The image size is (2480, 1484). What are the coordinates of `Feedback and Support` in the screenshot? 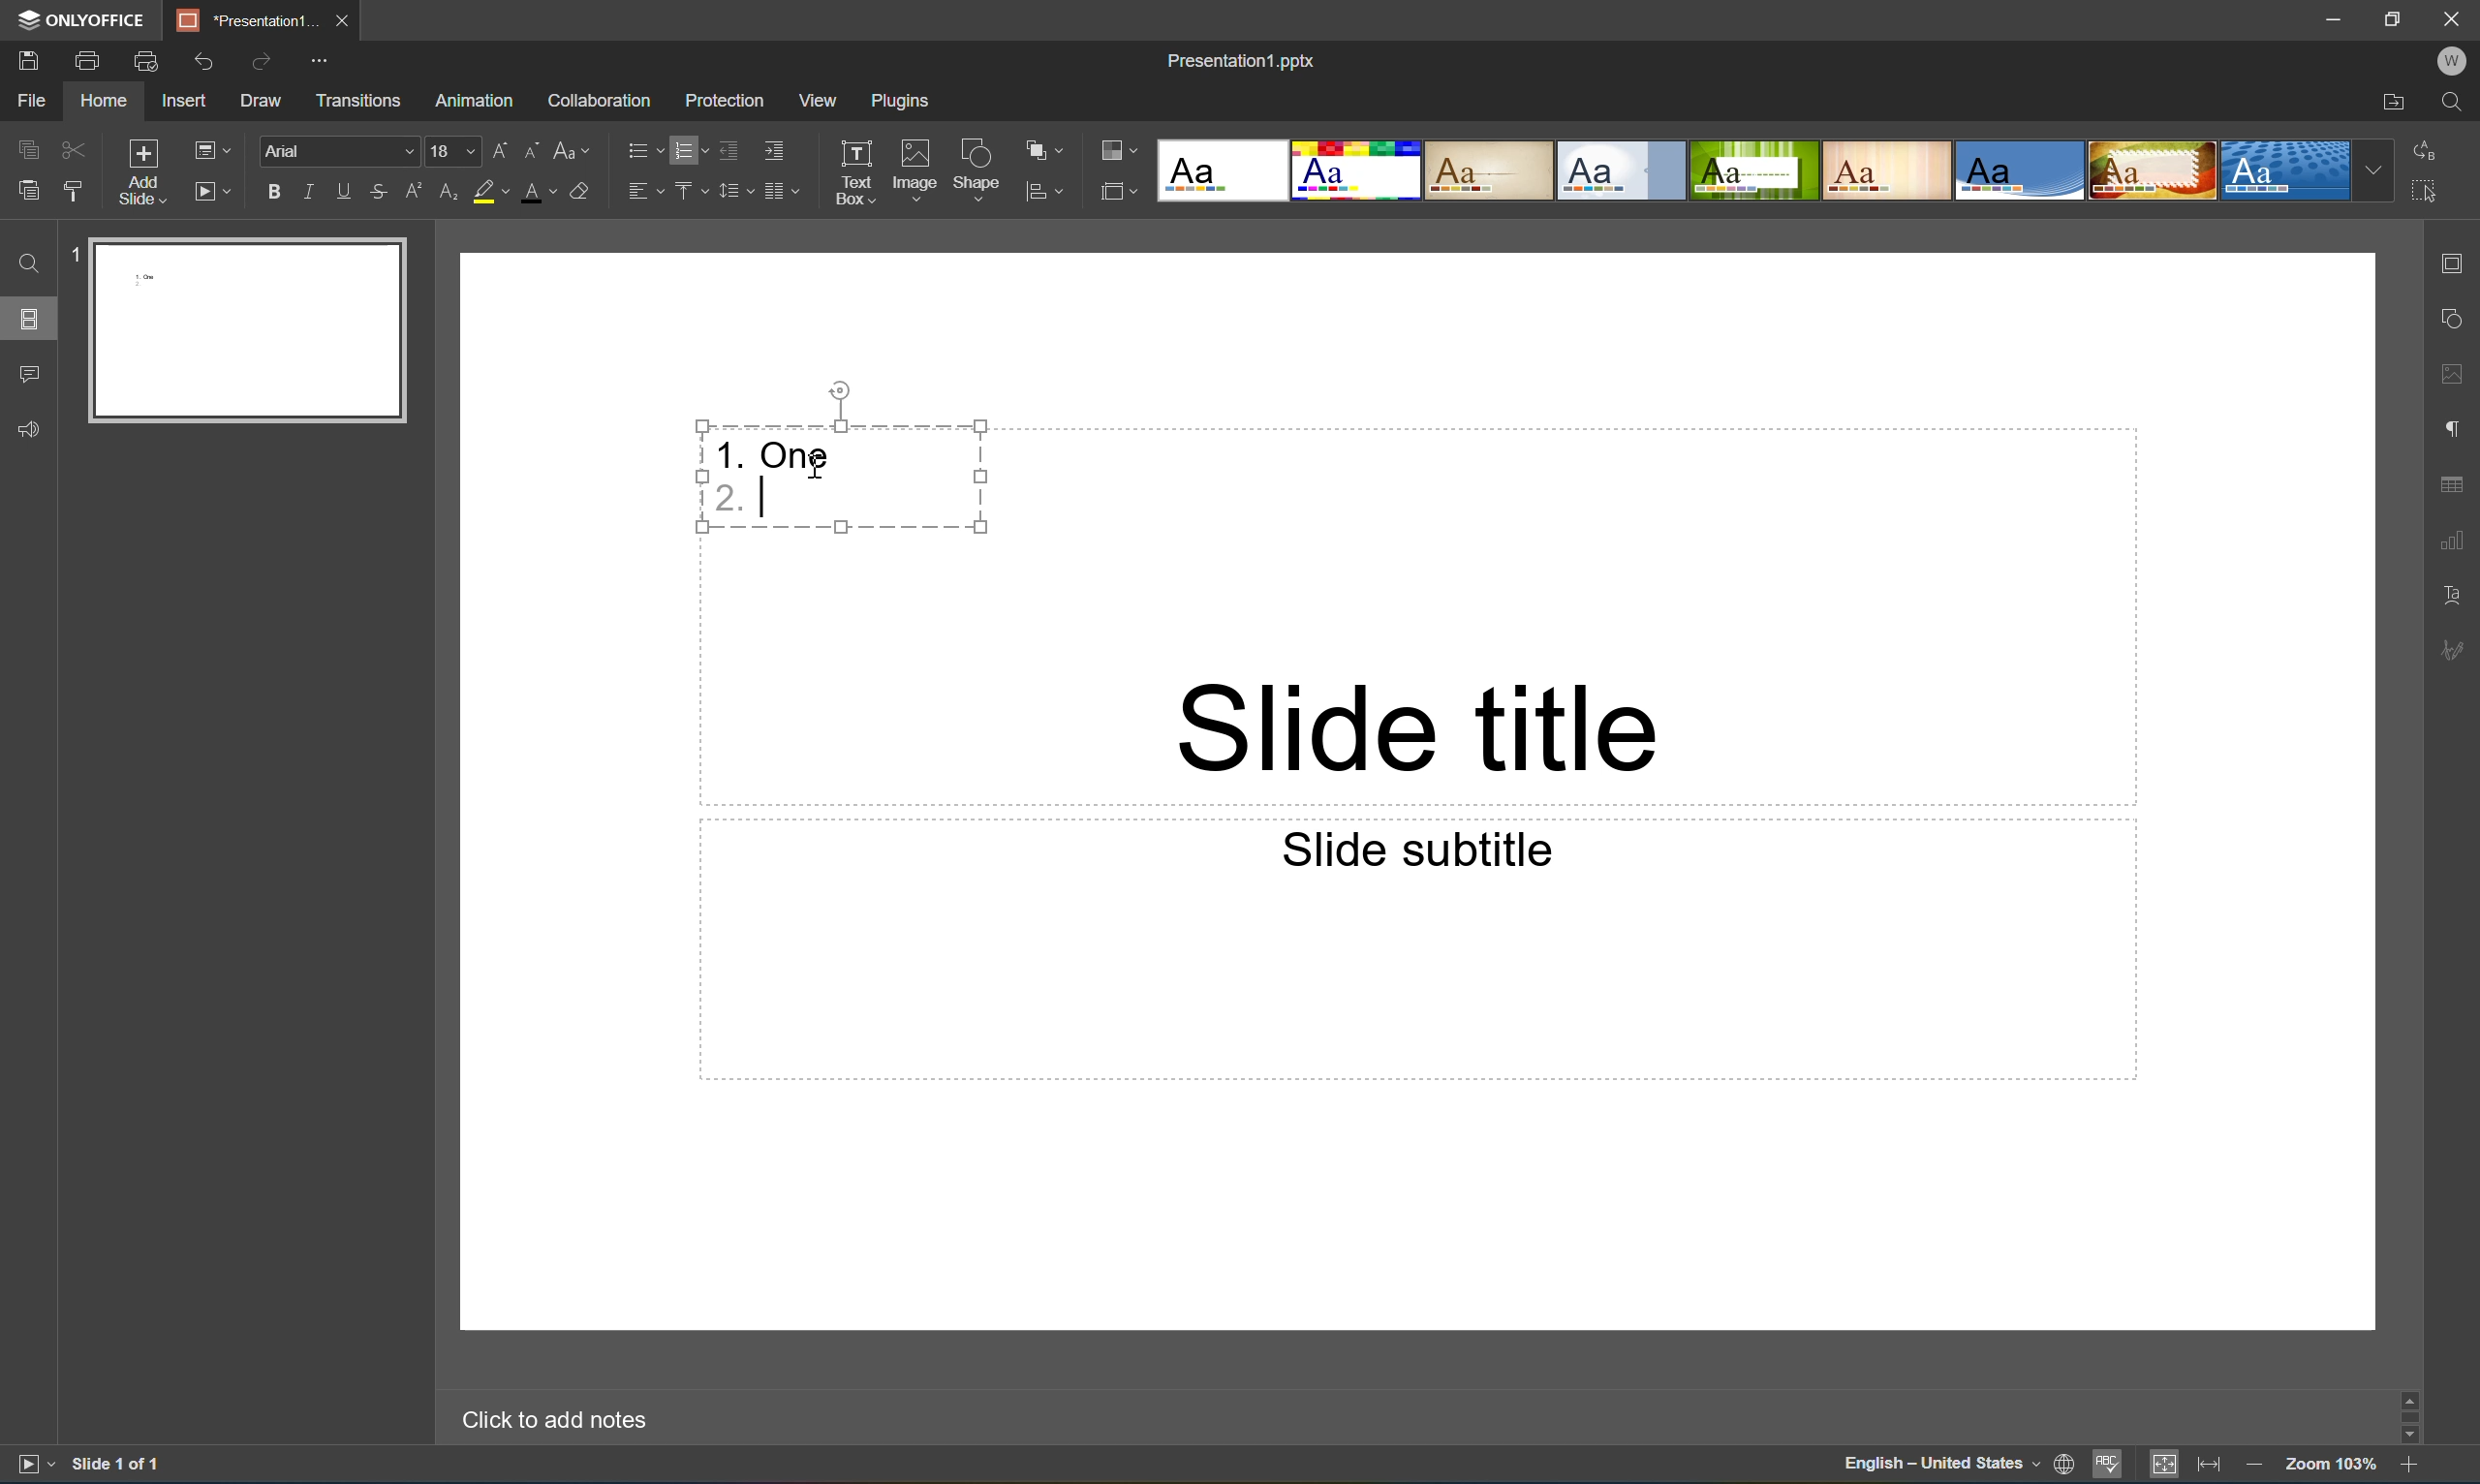 It's located at (33, 434).